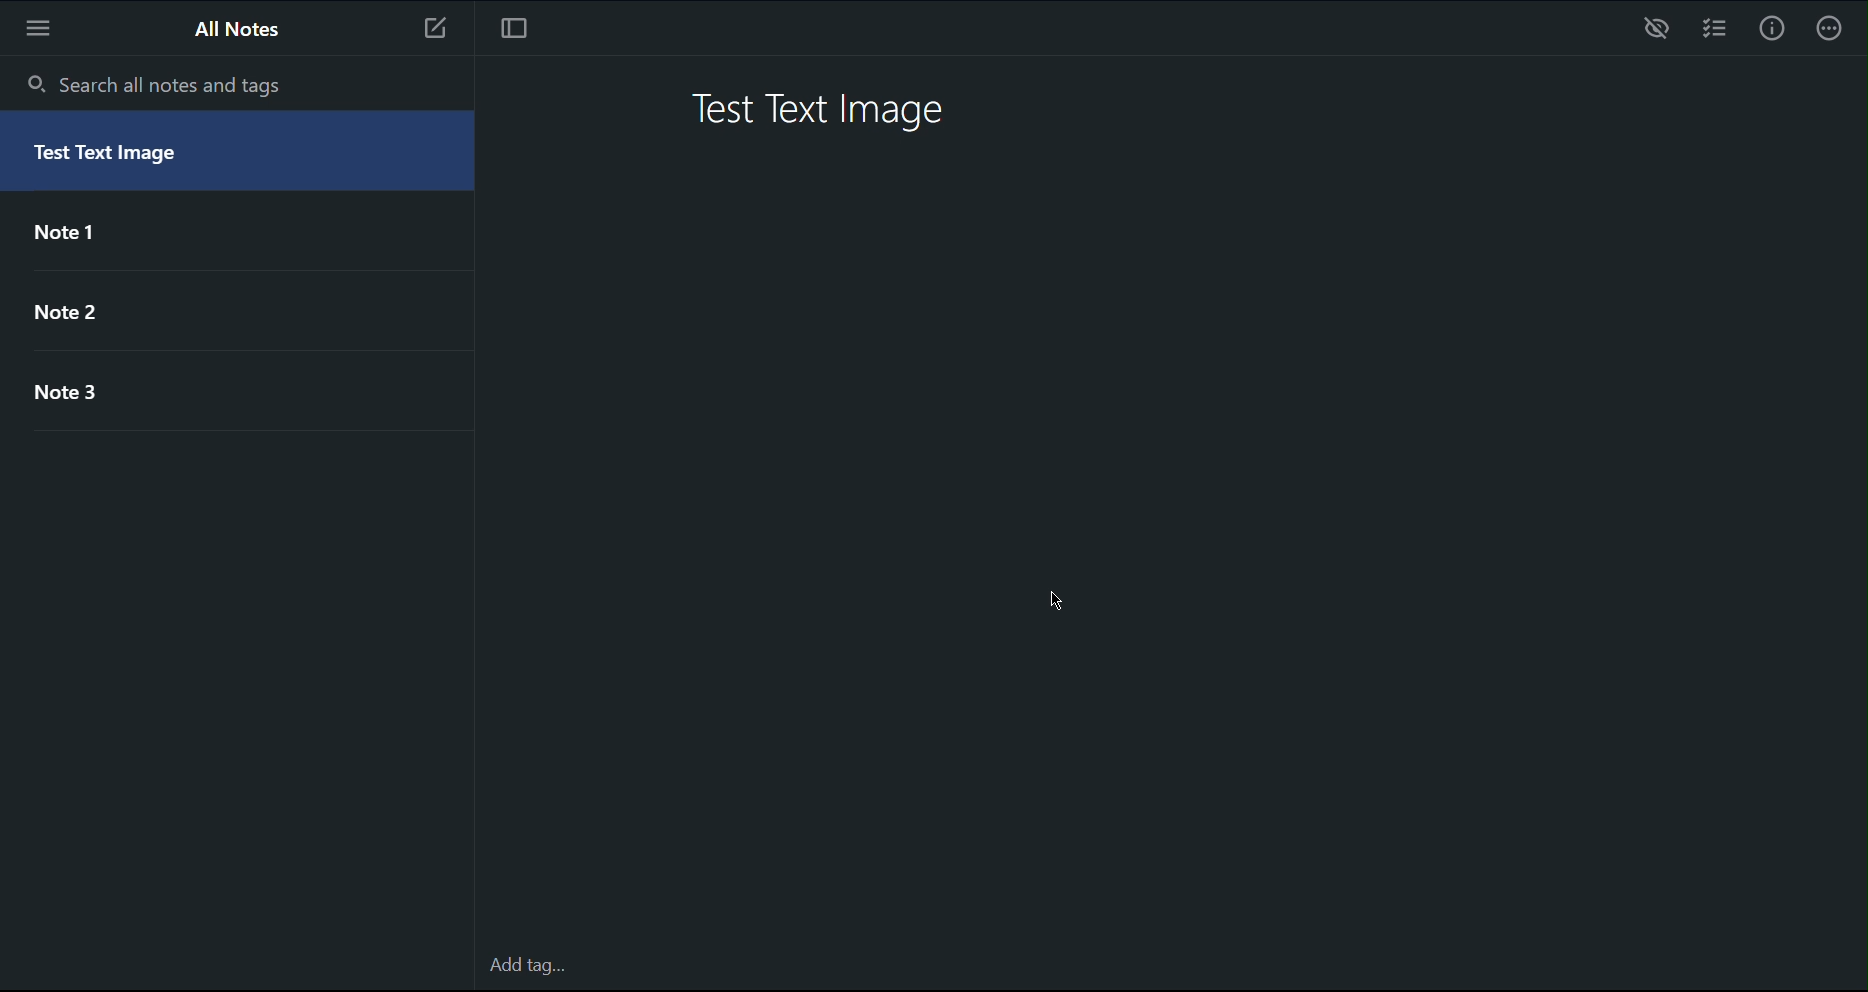 Image resolution: width=1868 pixels, height=992 pixels. Describe the element at coordinates (153, 80) in the screenshot. I see `Search all notes and tags` at that location.